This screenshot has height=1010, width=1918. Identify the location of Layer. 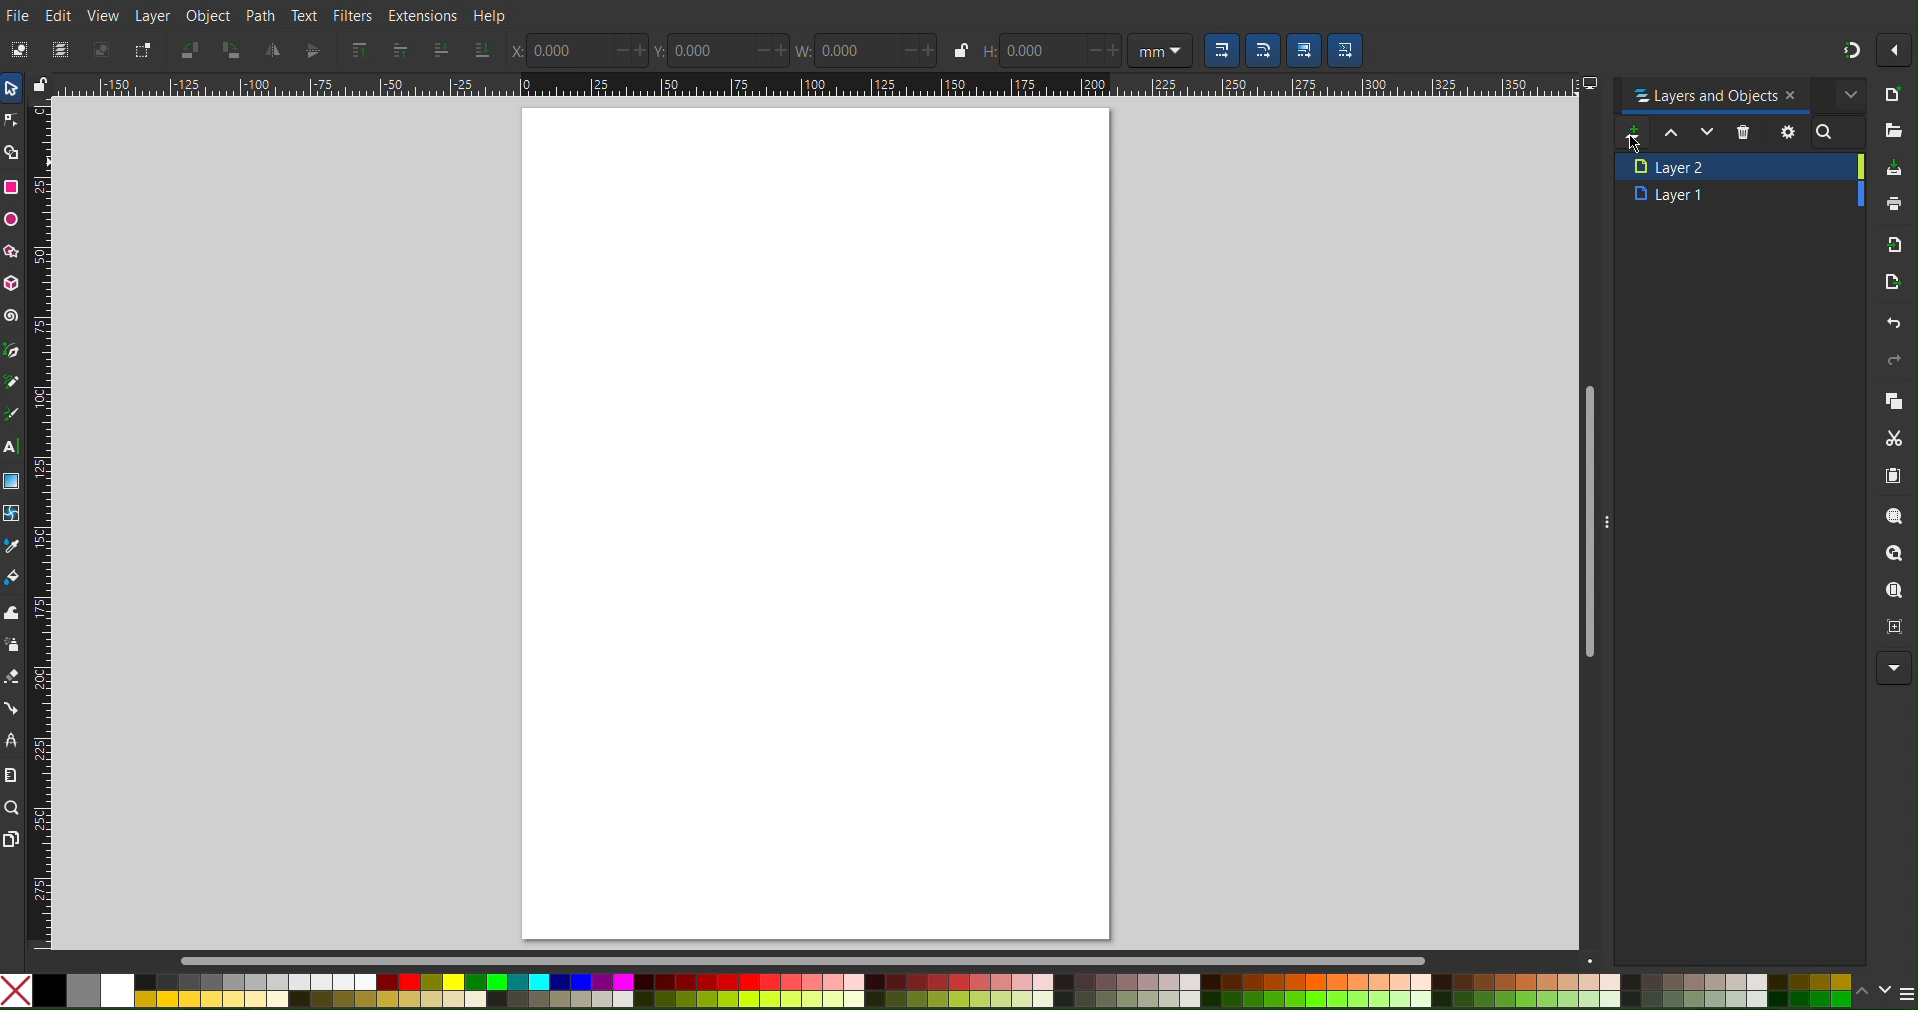
(155, 15).